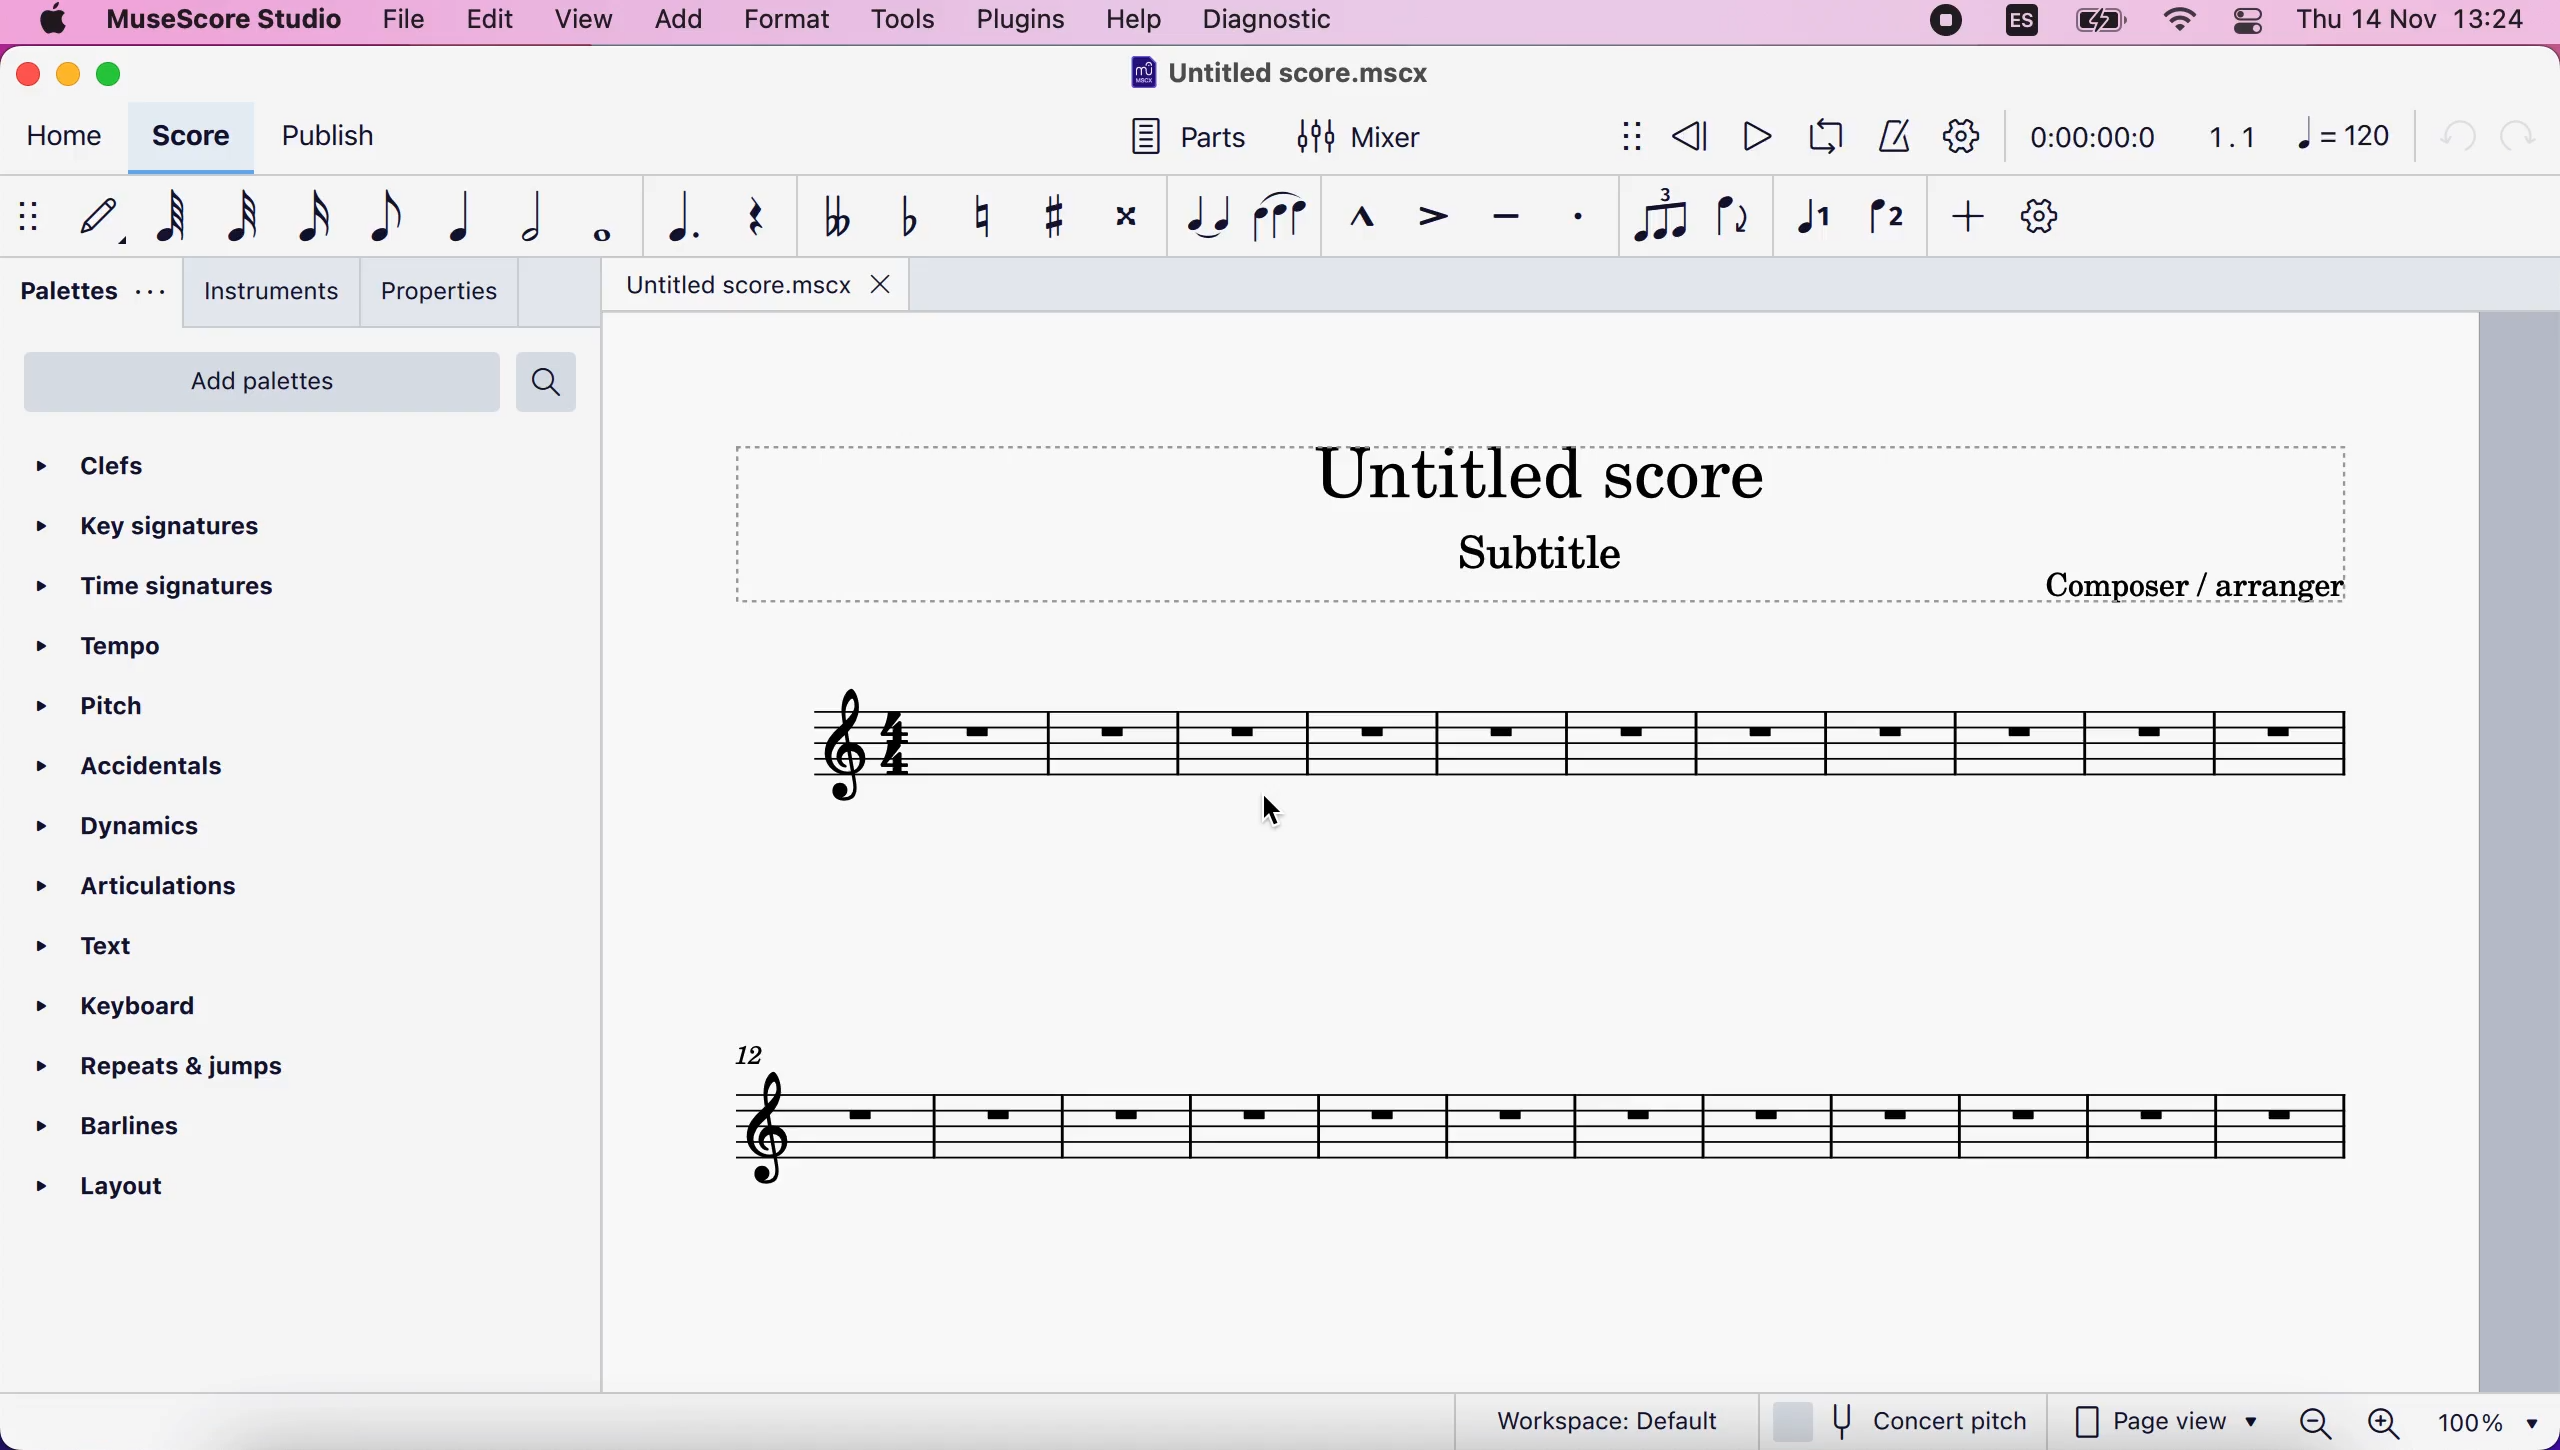  I want to click on rest, so click(750, 215).